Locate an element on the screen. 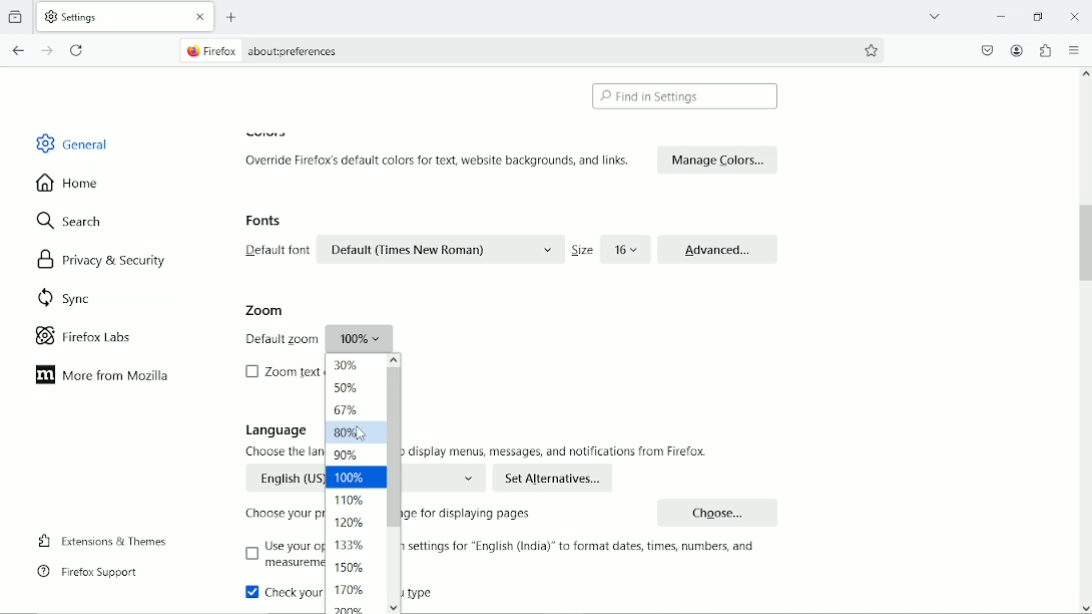  Zoom is located at coordinates (263, 310).